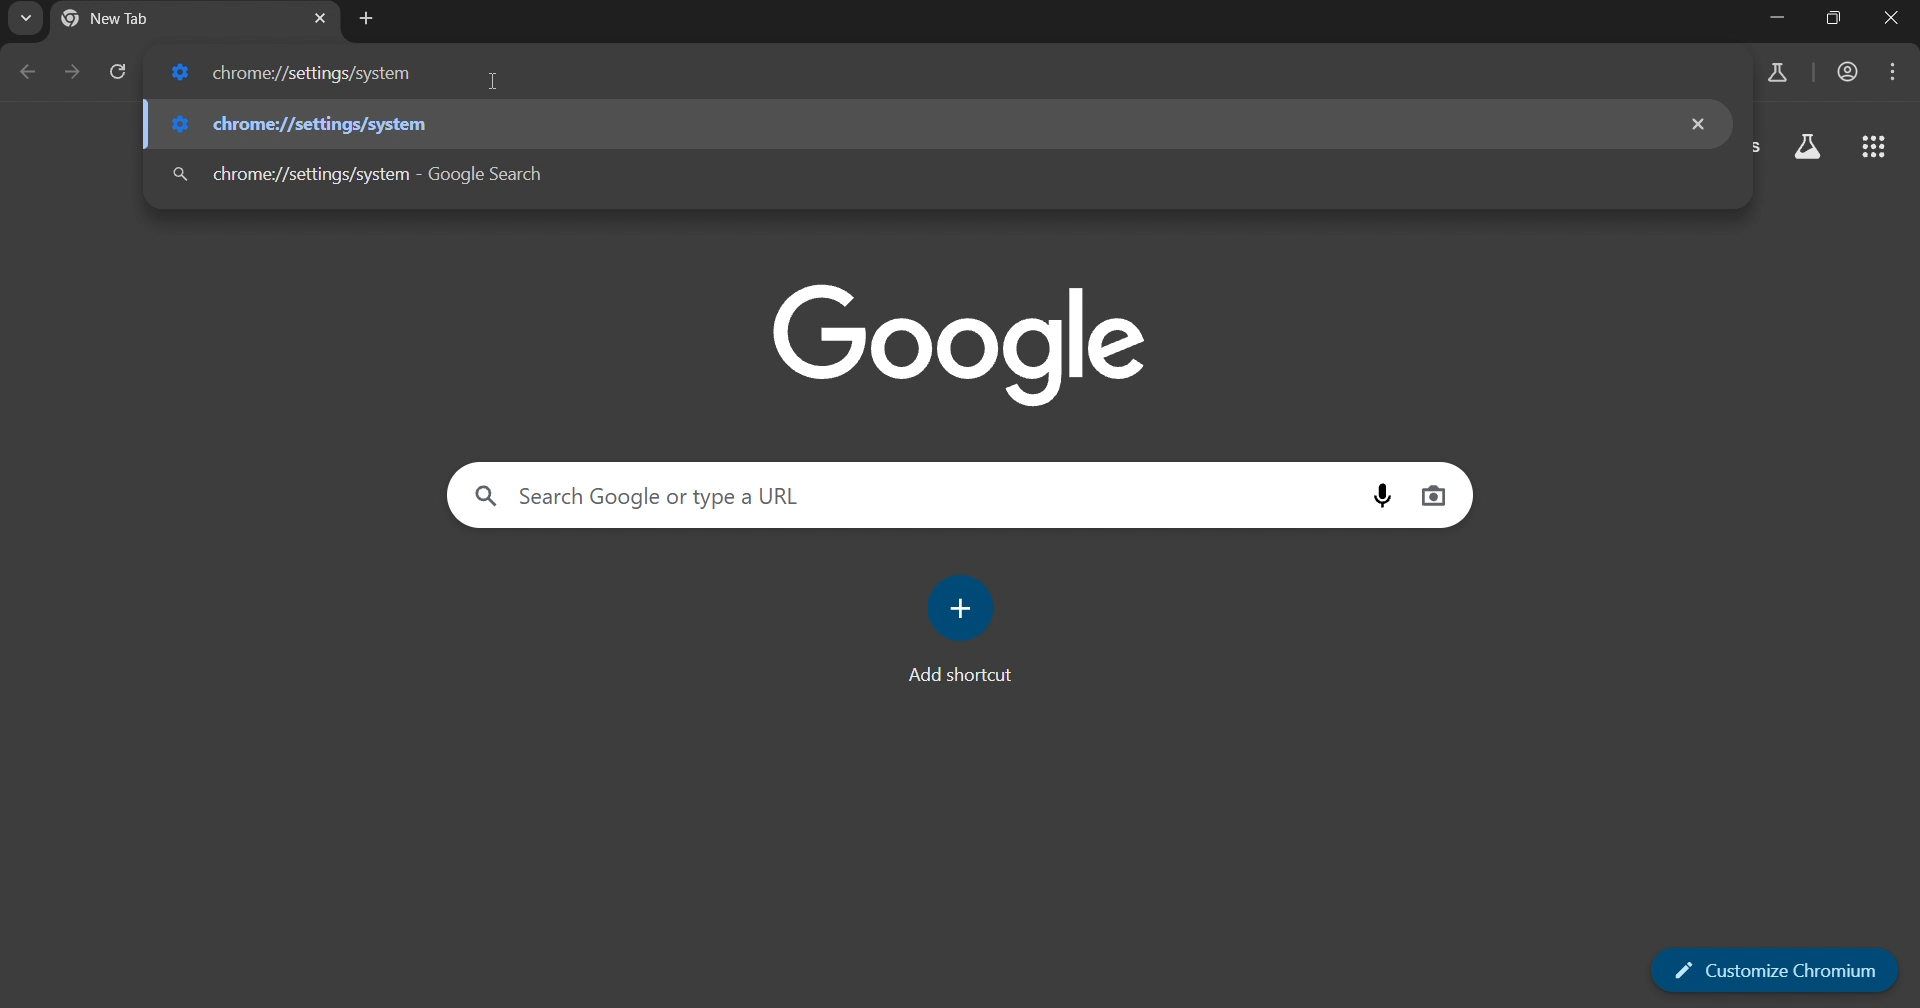 The image size is (1920, 1008). I want to click on account, so click(1849, 74).